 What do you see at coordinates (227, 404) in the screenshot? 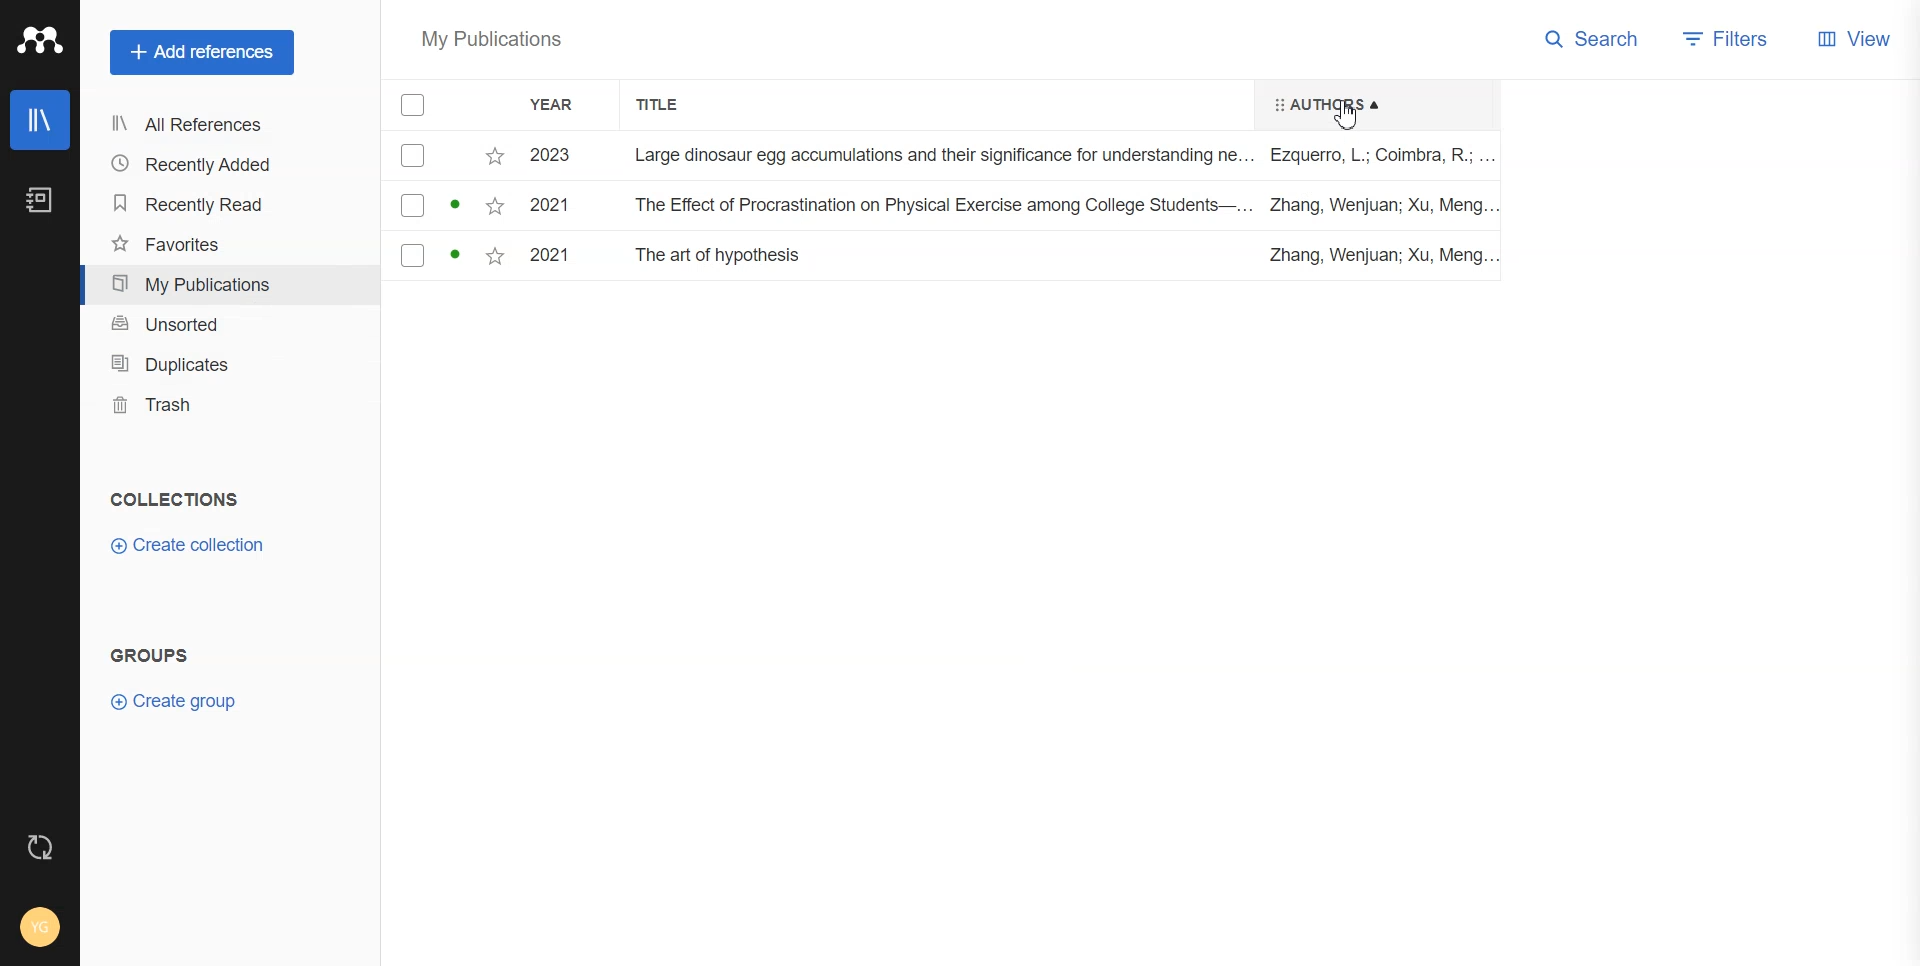
I see `Trash` at bounding box center [227, 404].